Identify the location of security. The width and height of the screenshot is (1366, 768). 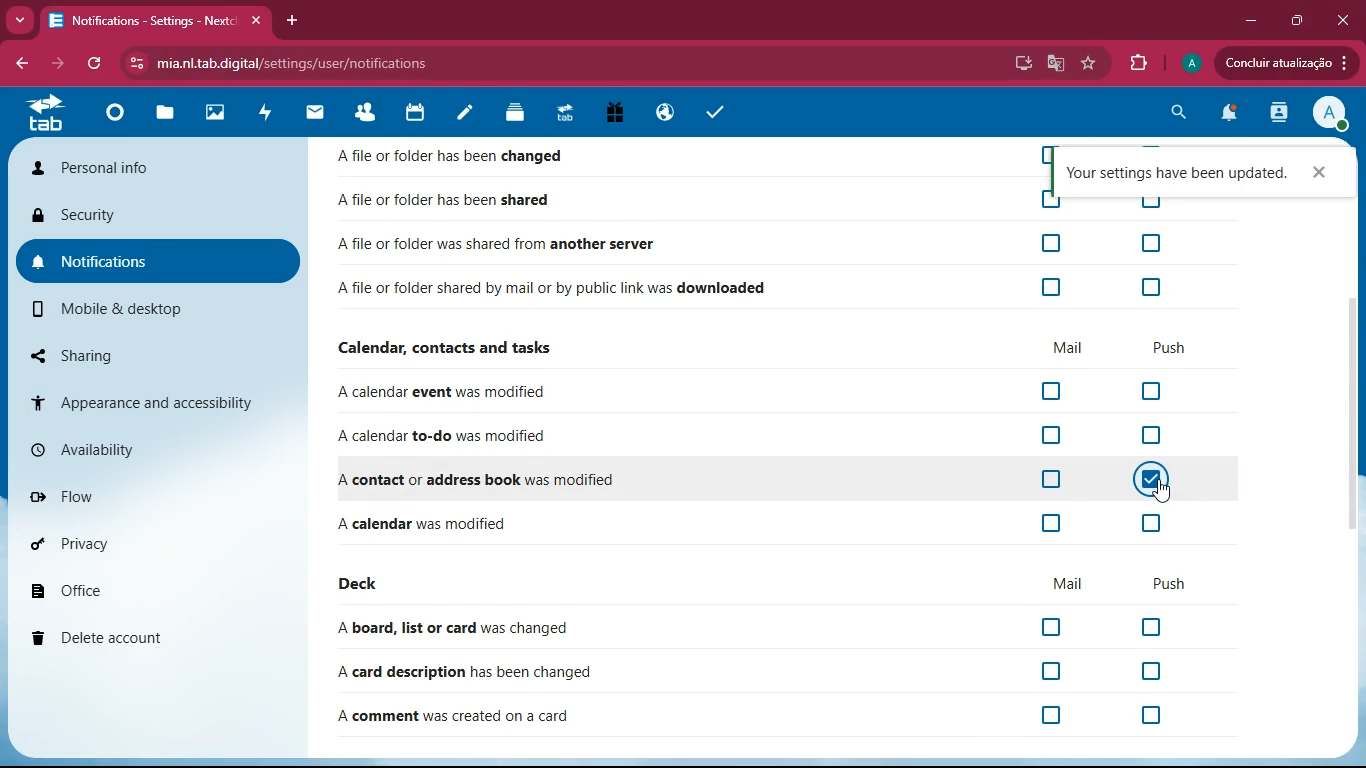
(148, 215).